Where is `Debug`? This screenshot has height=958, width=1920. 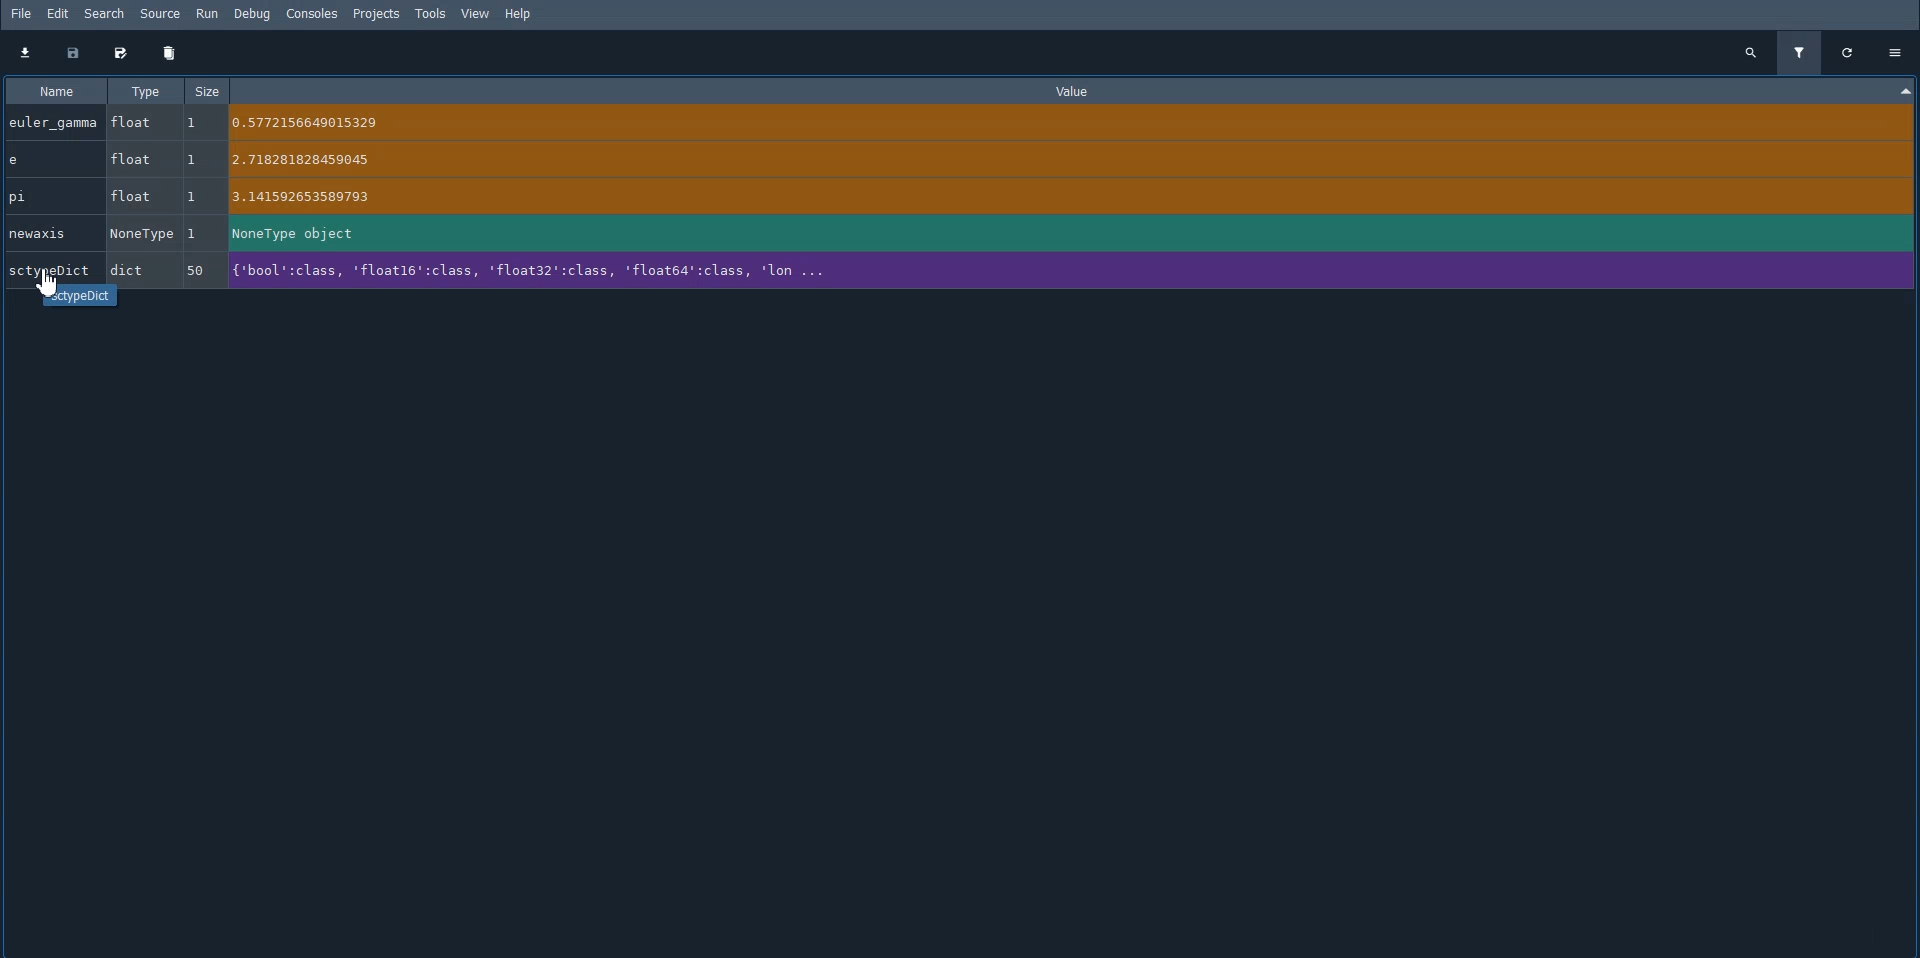
Debug is located at coordinates (255, 12).